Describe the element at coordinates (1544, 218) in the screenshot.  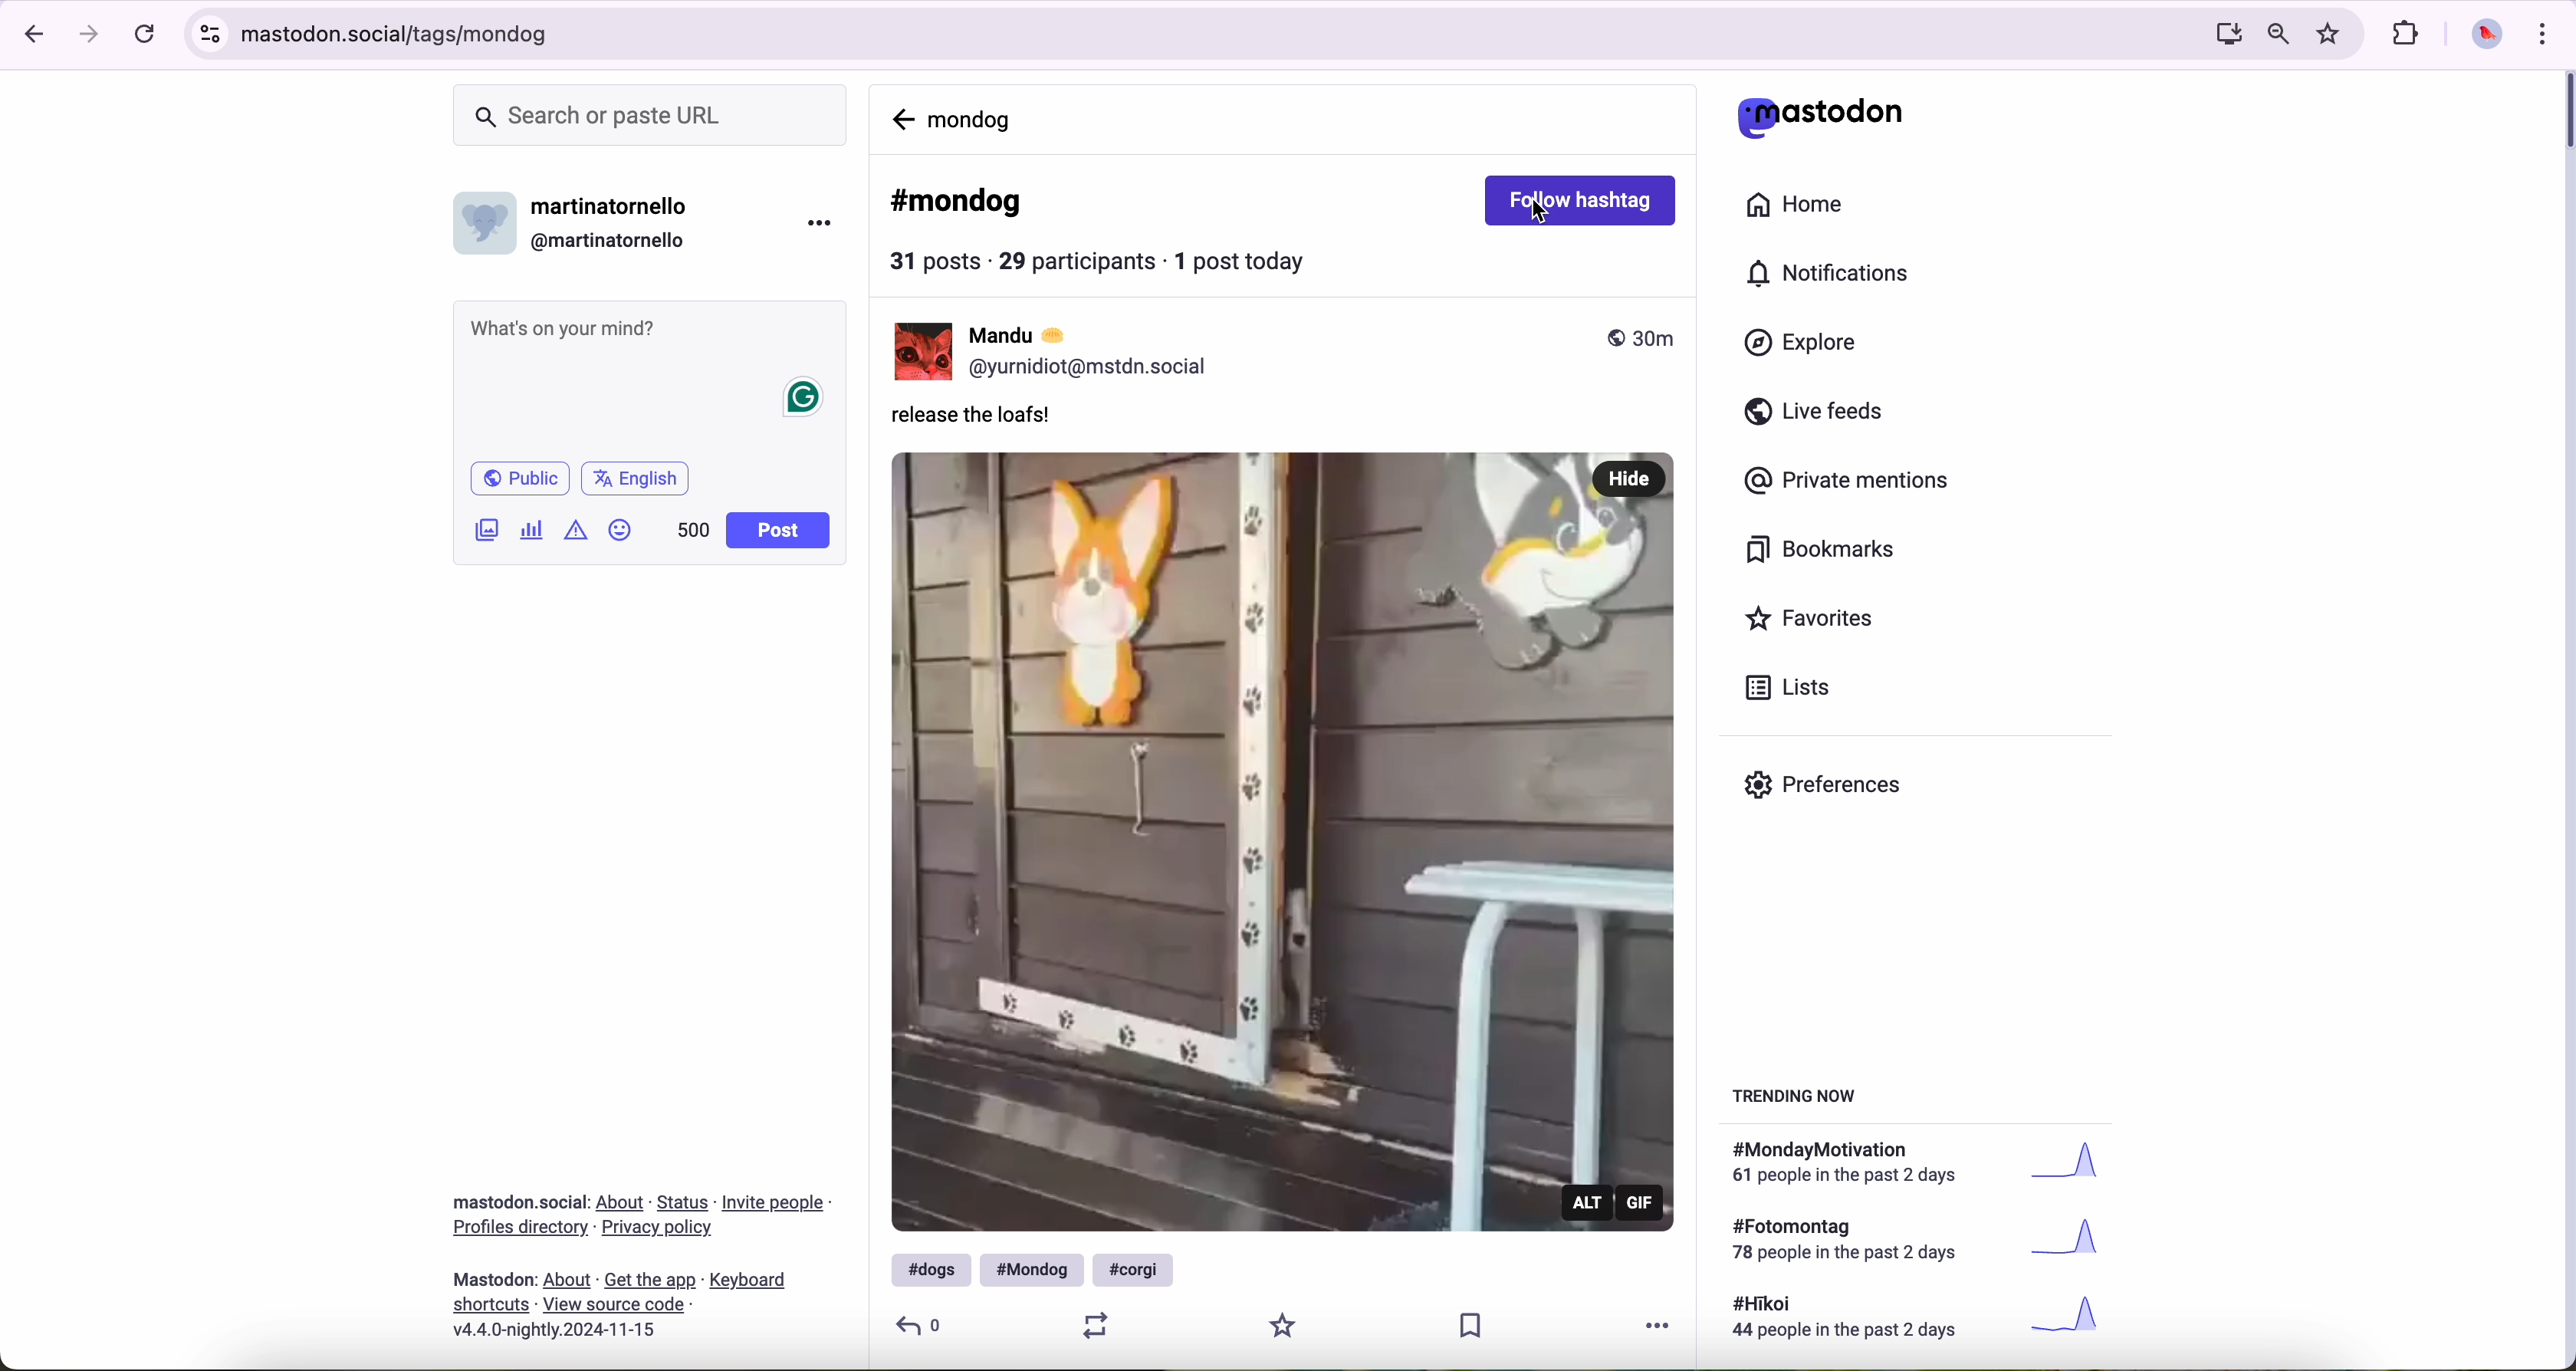
I see `cursor` at that location.